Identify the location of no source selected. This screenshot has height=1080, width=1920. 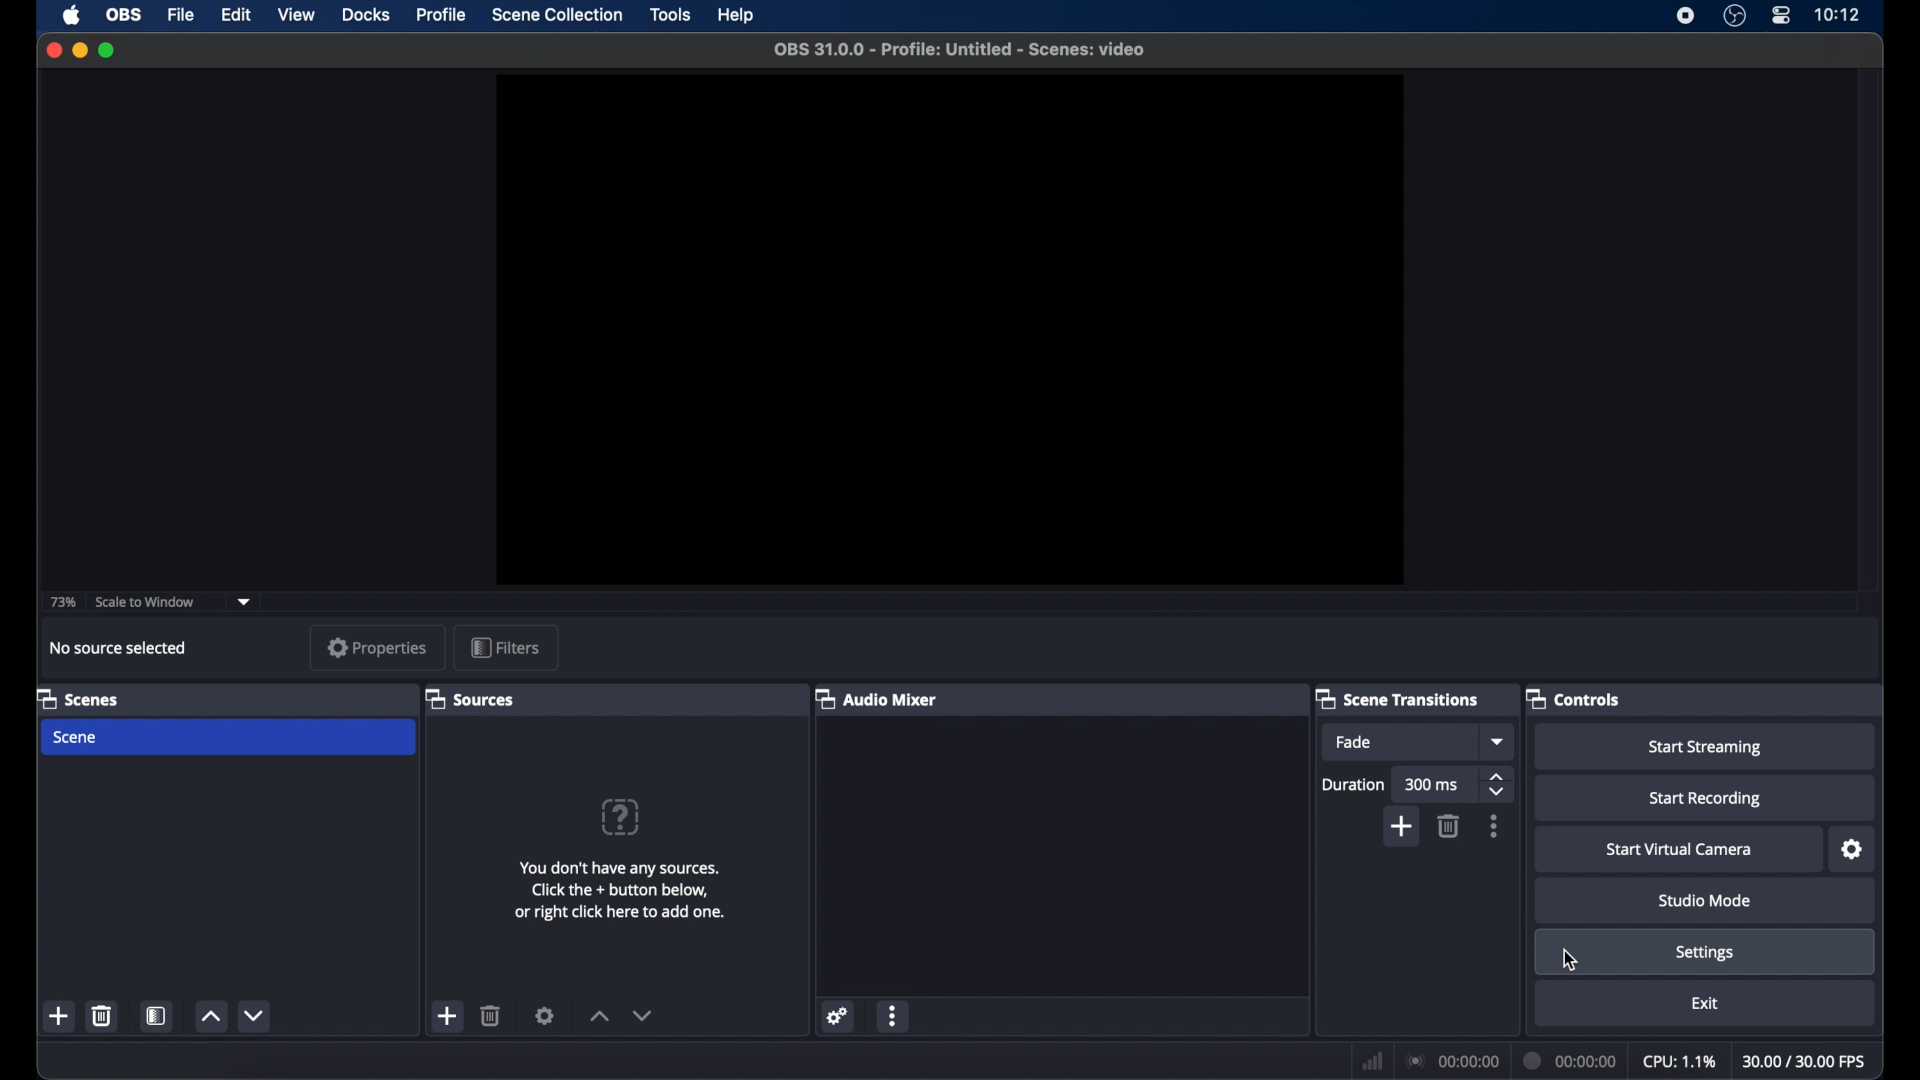
(119, 648).